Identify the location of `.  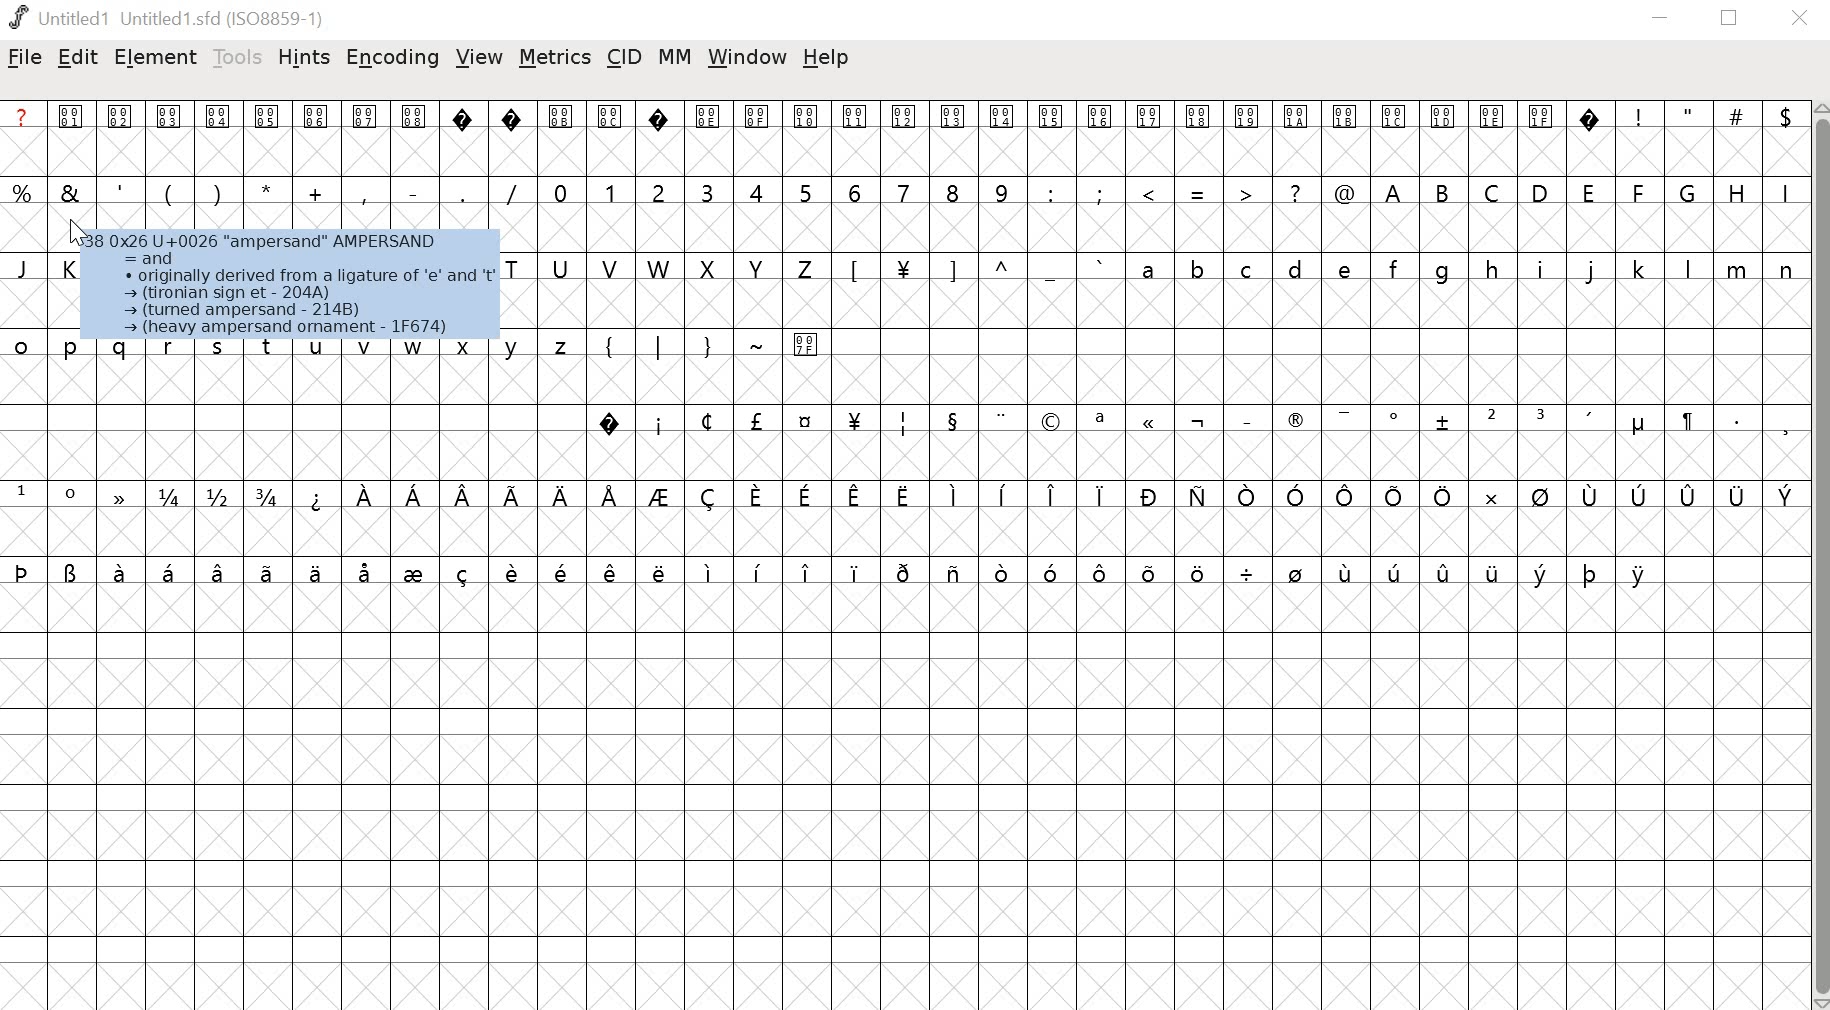
(1101, 268).